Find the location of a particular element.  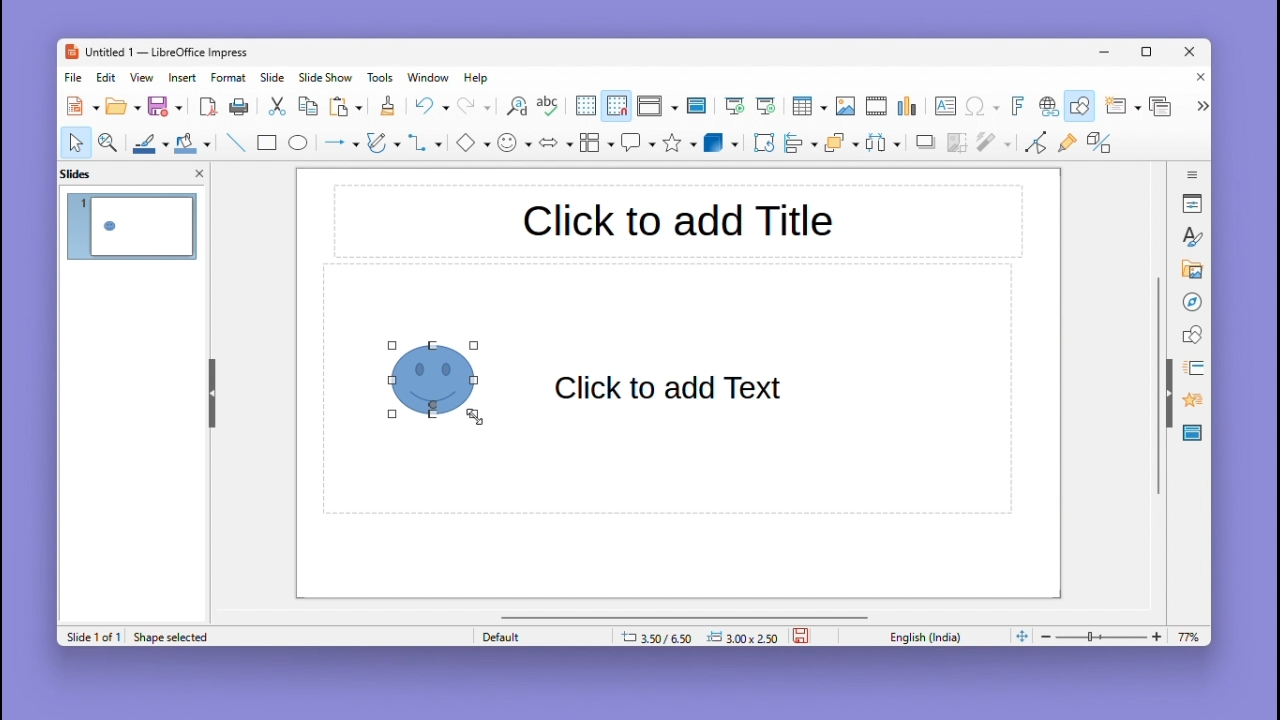

Star is located at coordinates (680, 143).